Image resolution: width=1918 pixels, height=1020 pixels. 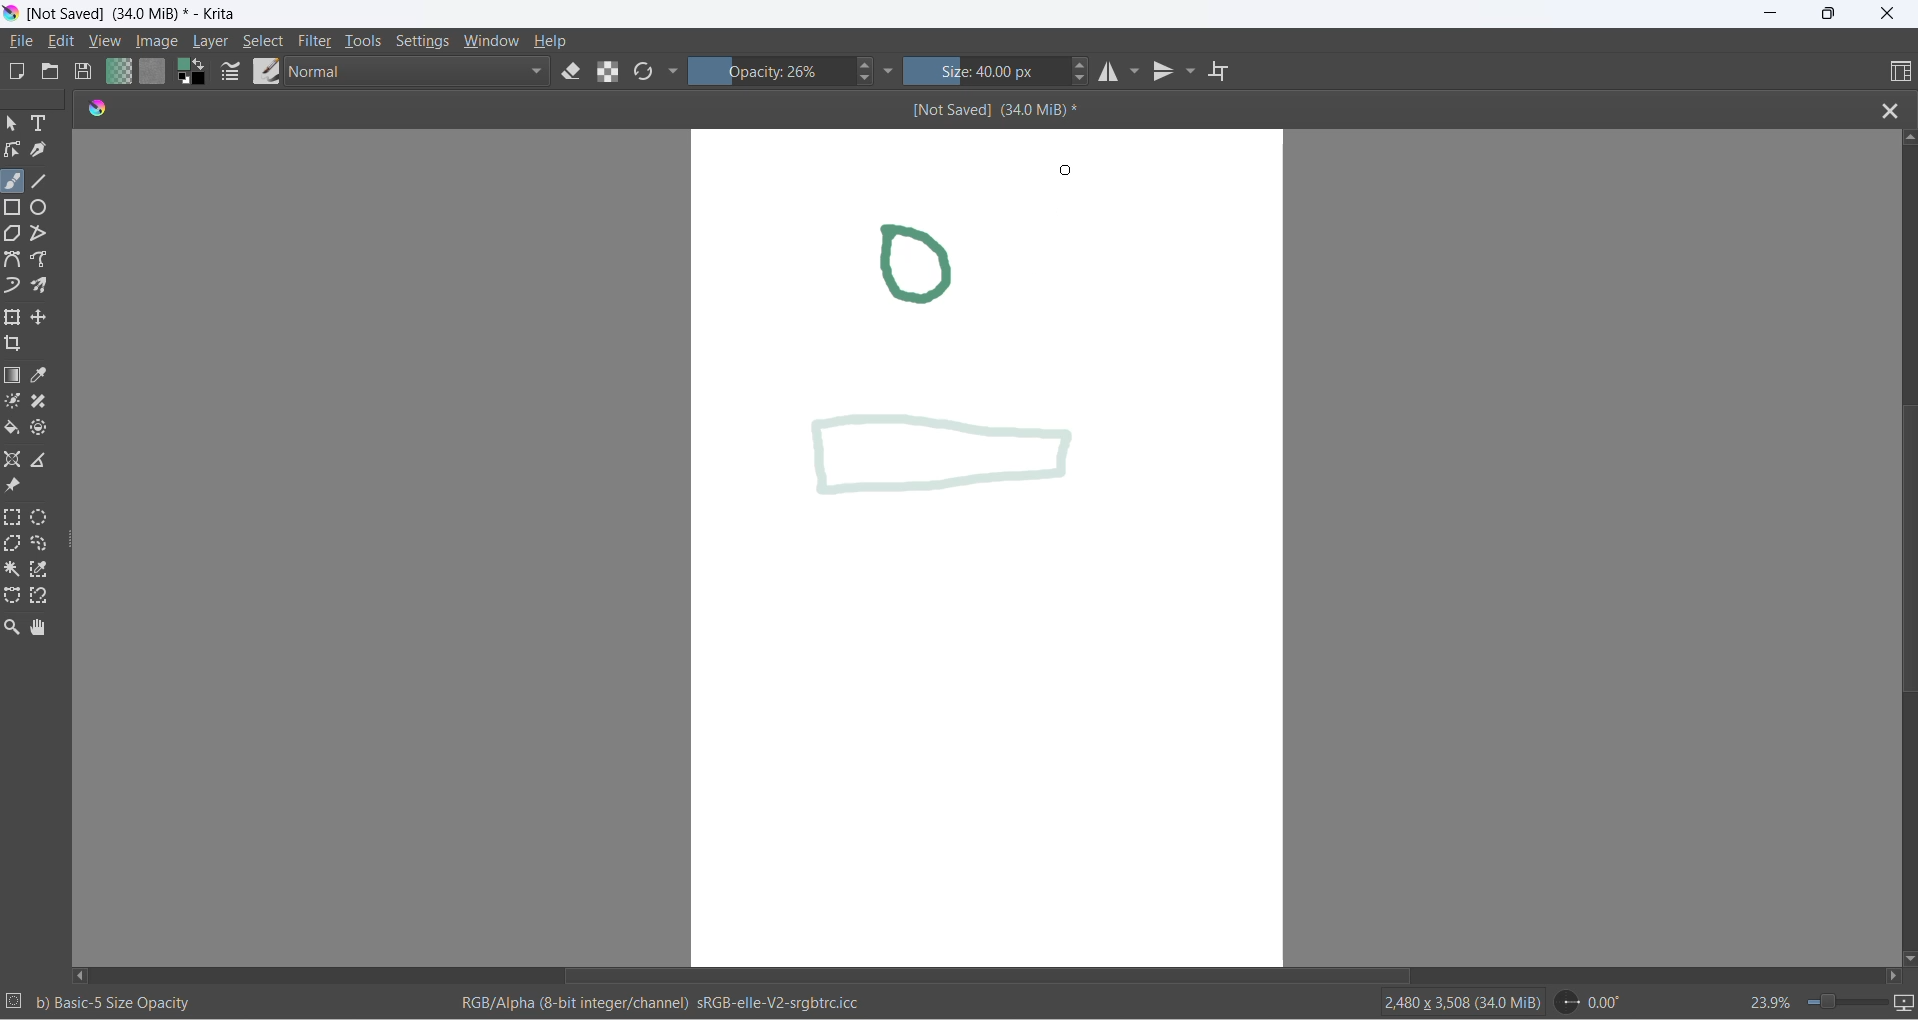 What do you see at coordinates (1887, 16) in the screenshot?
I see `close` at bounding box center [1887, 16].